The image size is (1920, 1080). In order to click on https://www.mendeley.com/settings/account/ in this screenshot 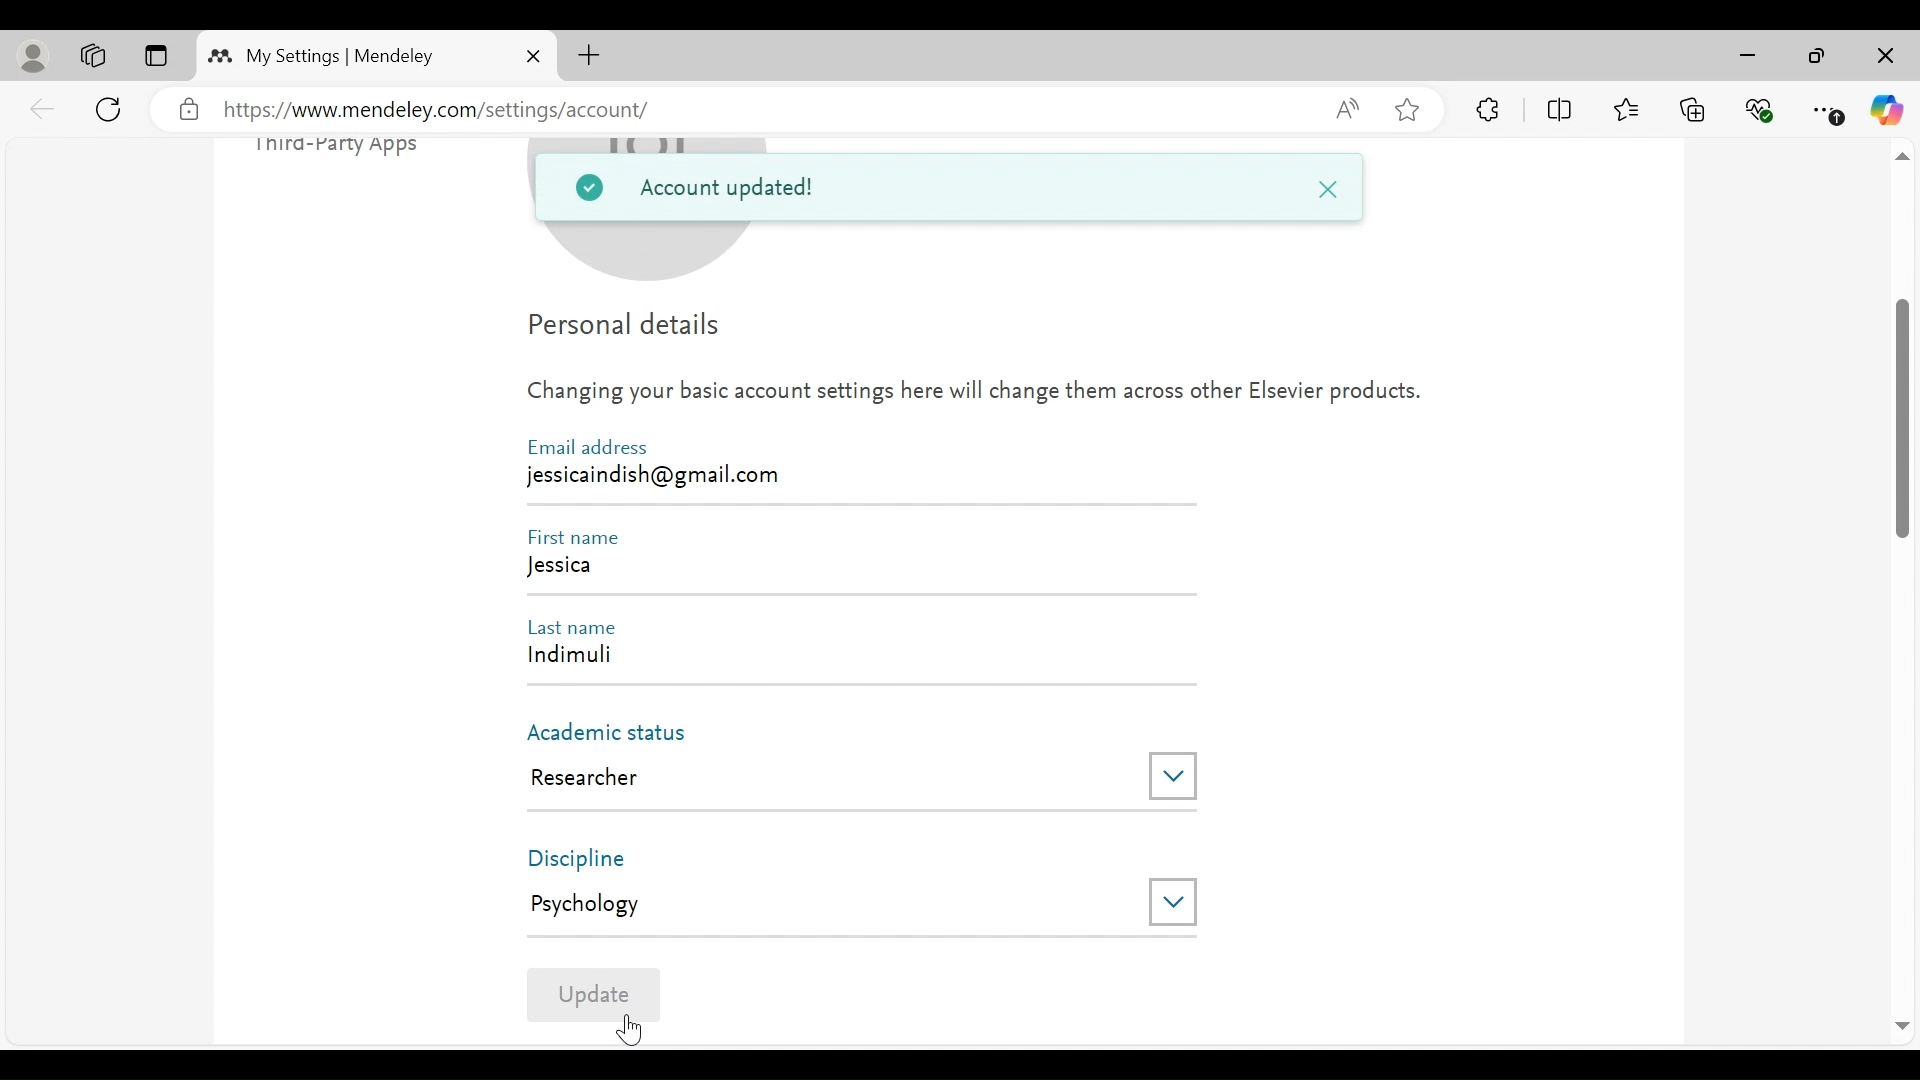, I will do `click(762, 111)`.